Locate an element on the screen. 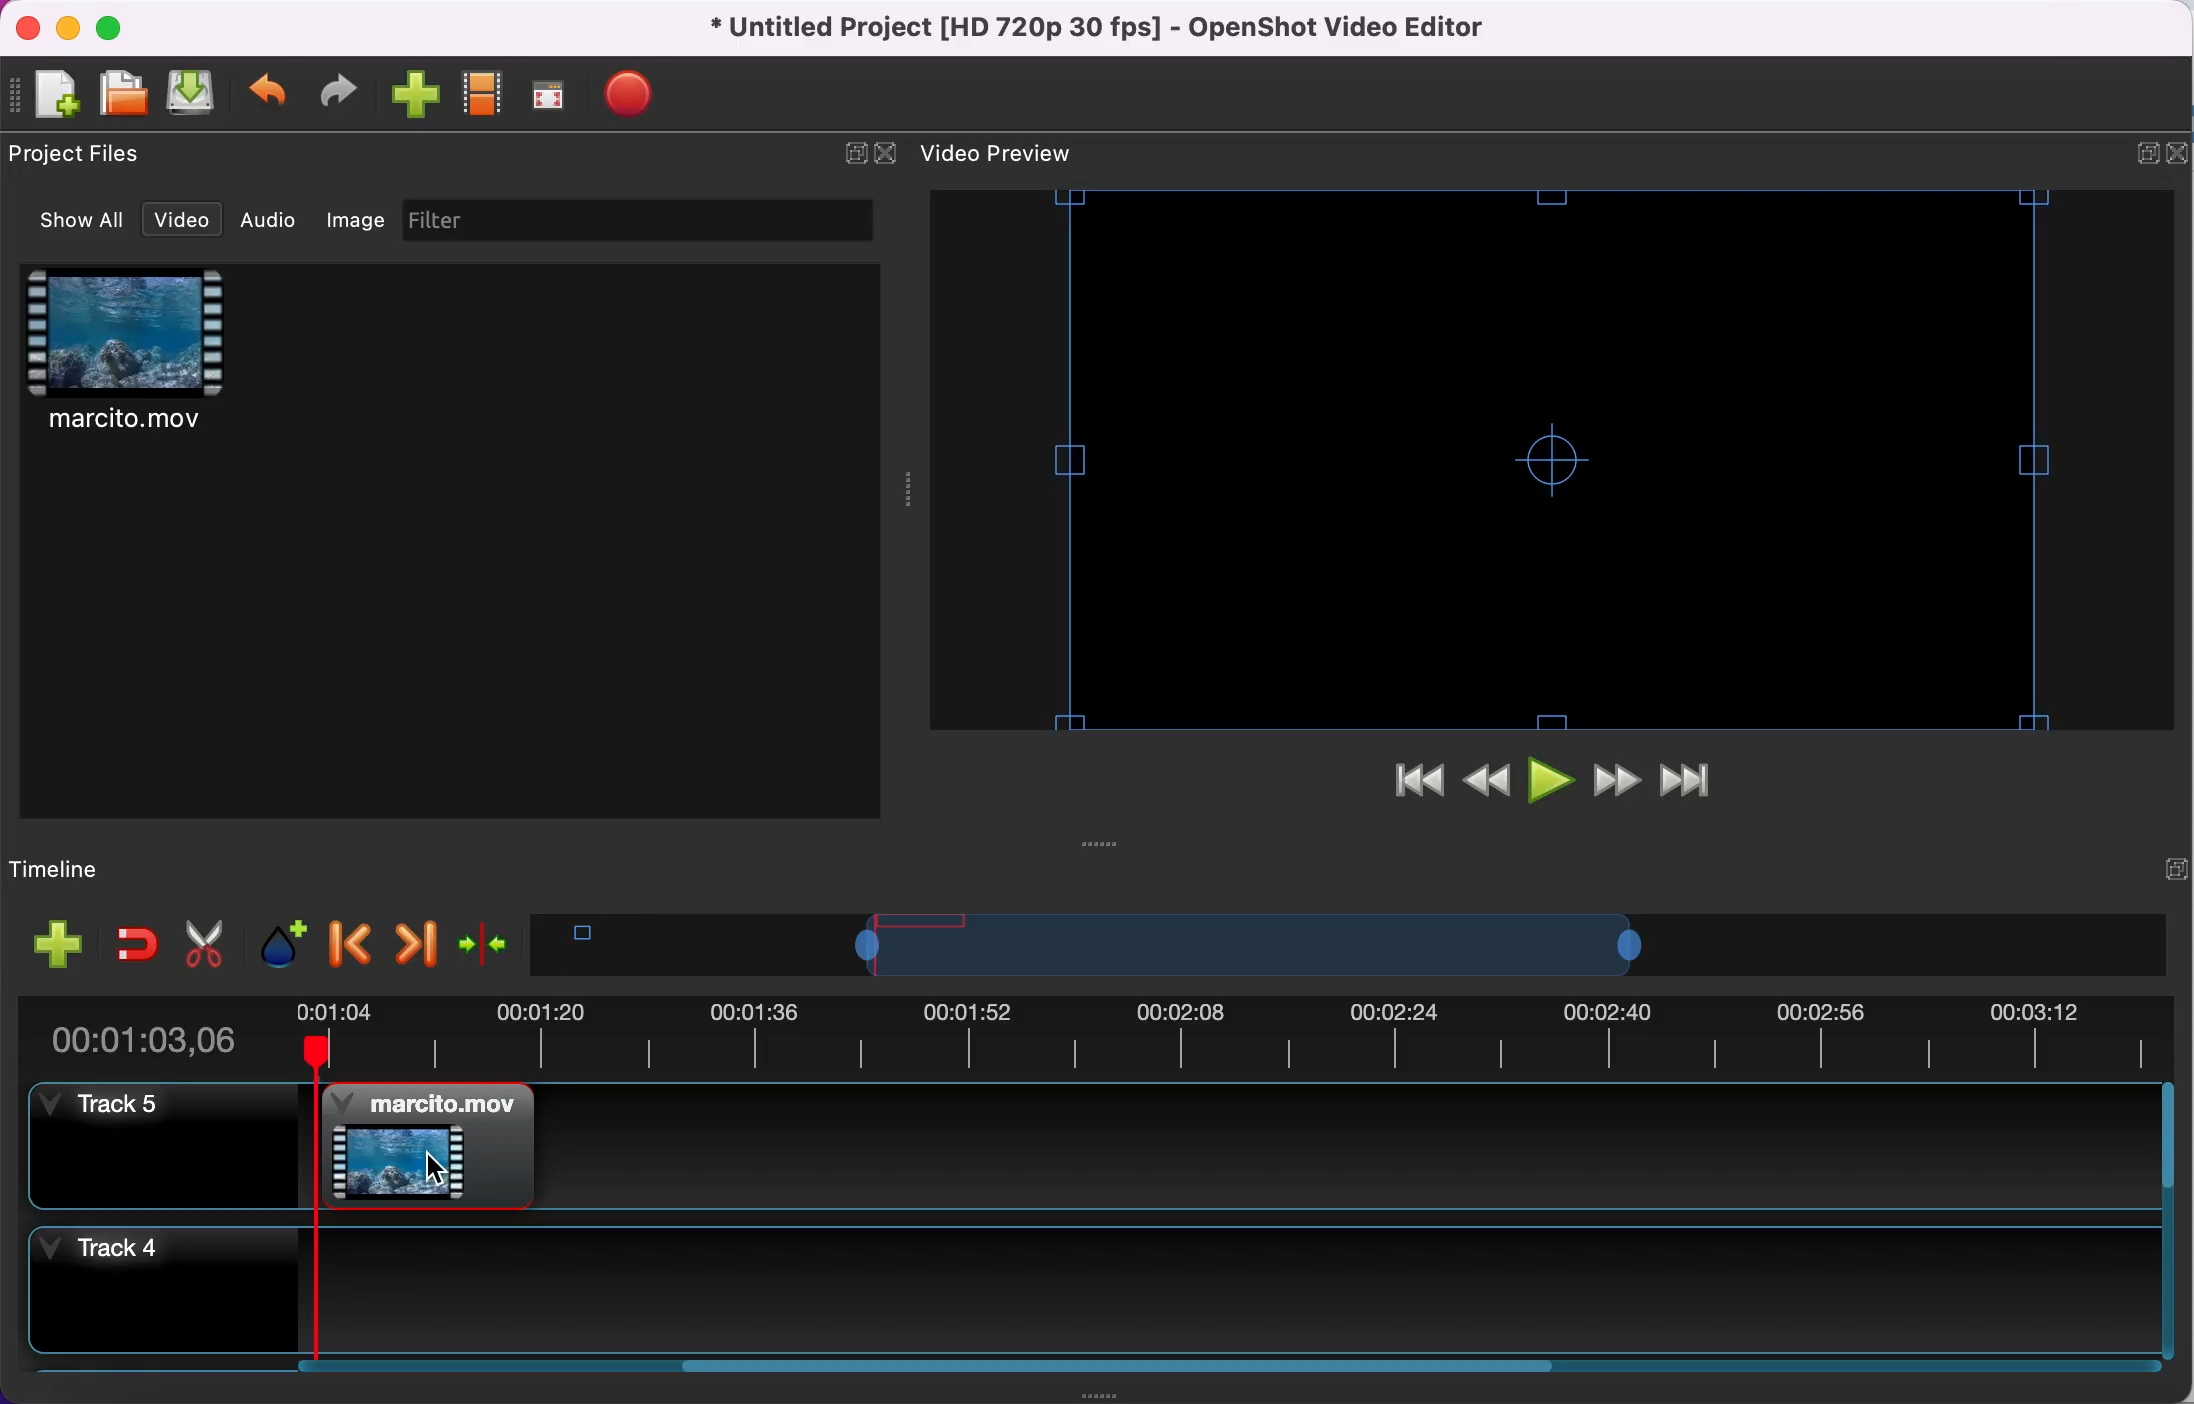  play is located at coordinates (1548, 785).